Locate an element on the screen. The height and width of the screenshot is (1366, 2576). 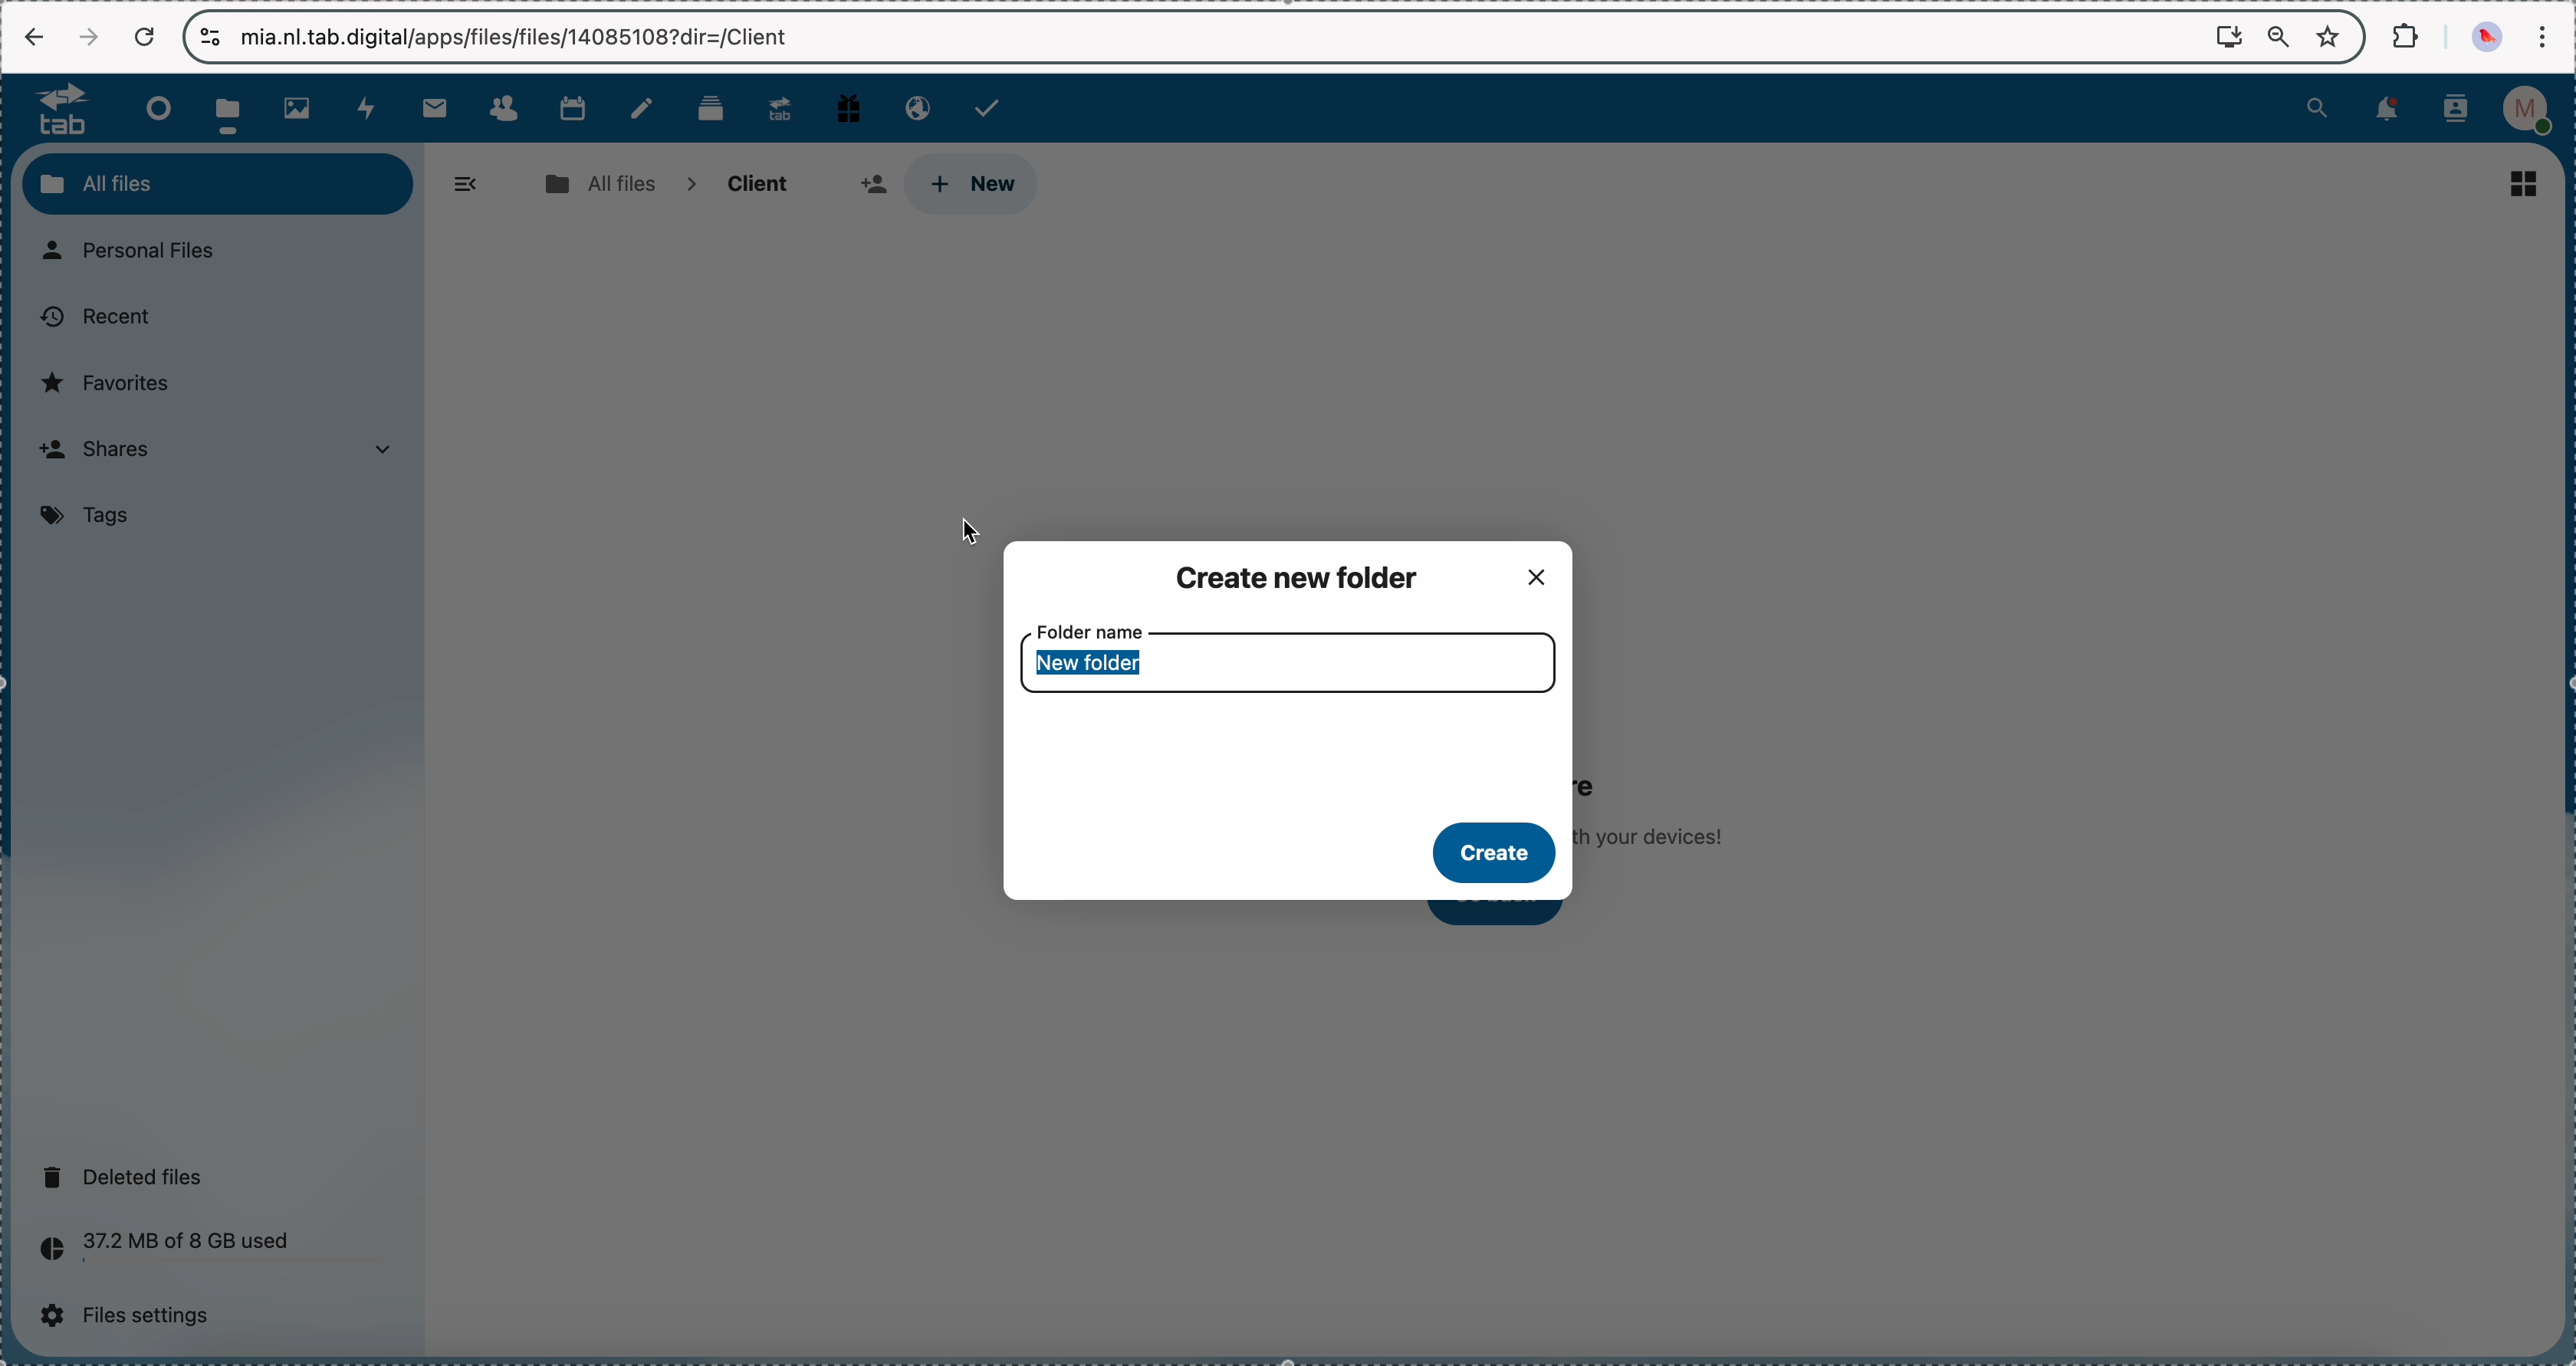
deck is located at coordinates (715, 106).